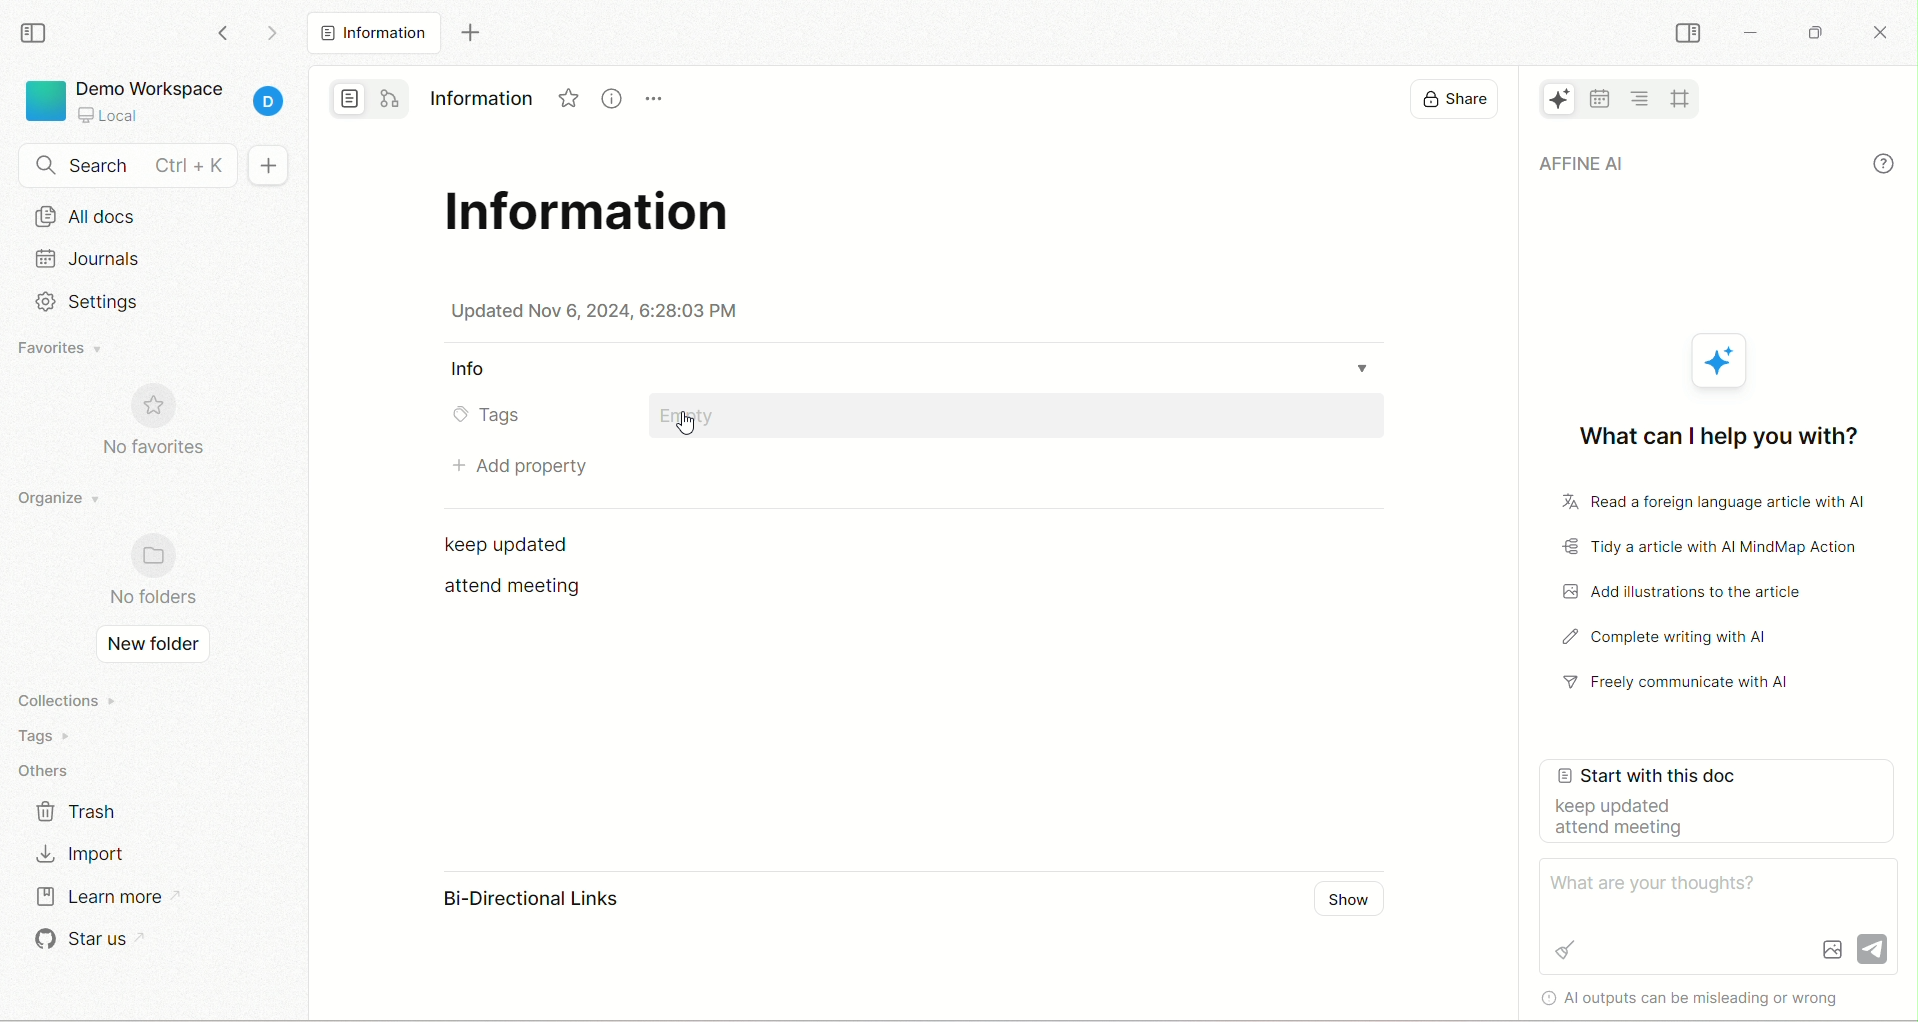 This screenshot has height=1022, width=1918. What do you see at coordinates (1883, 164) in the screenshot?
I see `info` at bounding box center [1883, 164].